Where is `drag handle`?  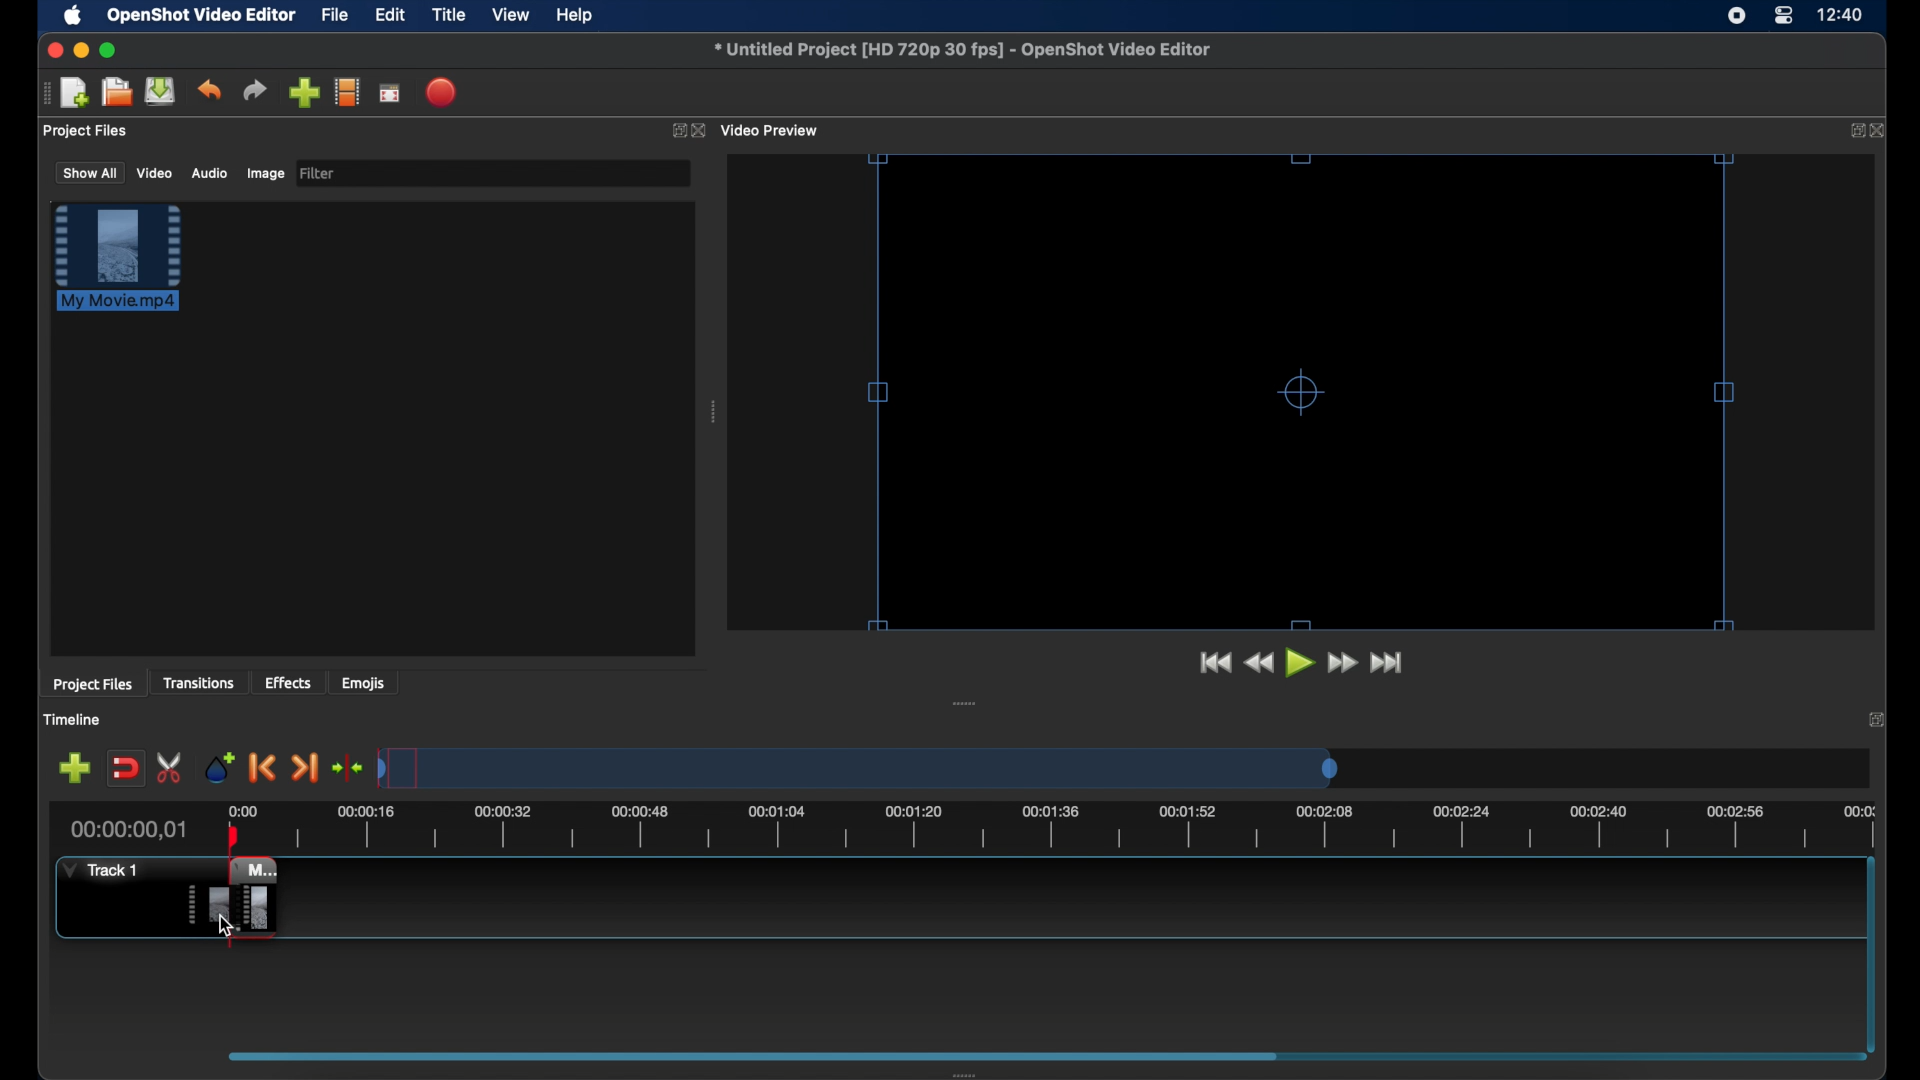 drag handle is located at coordinates (44, 93).